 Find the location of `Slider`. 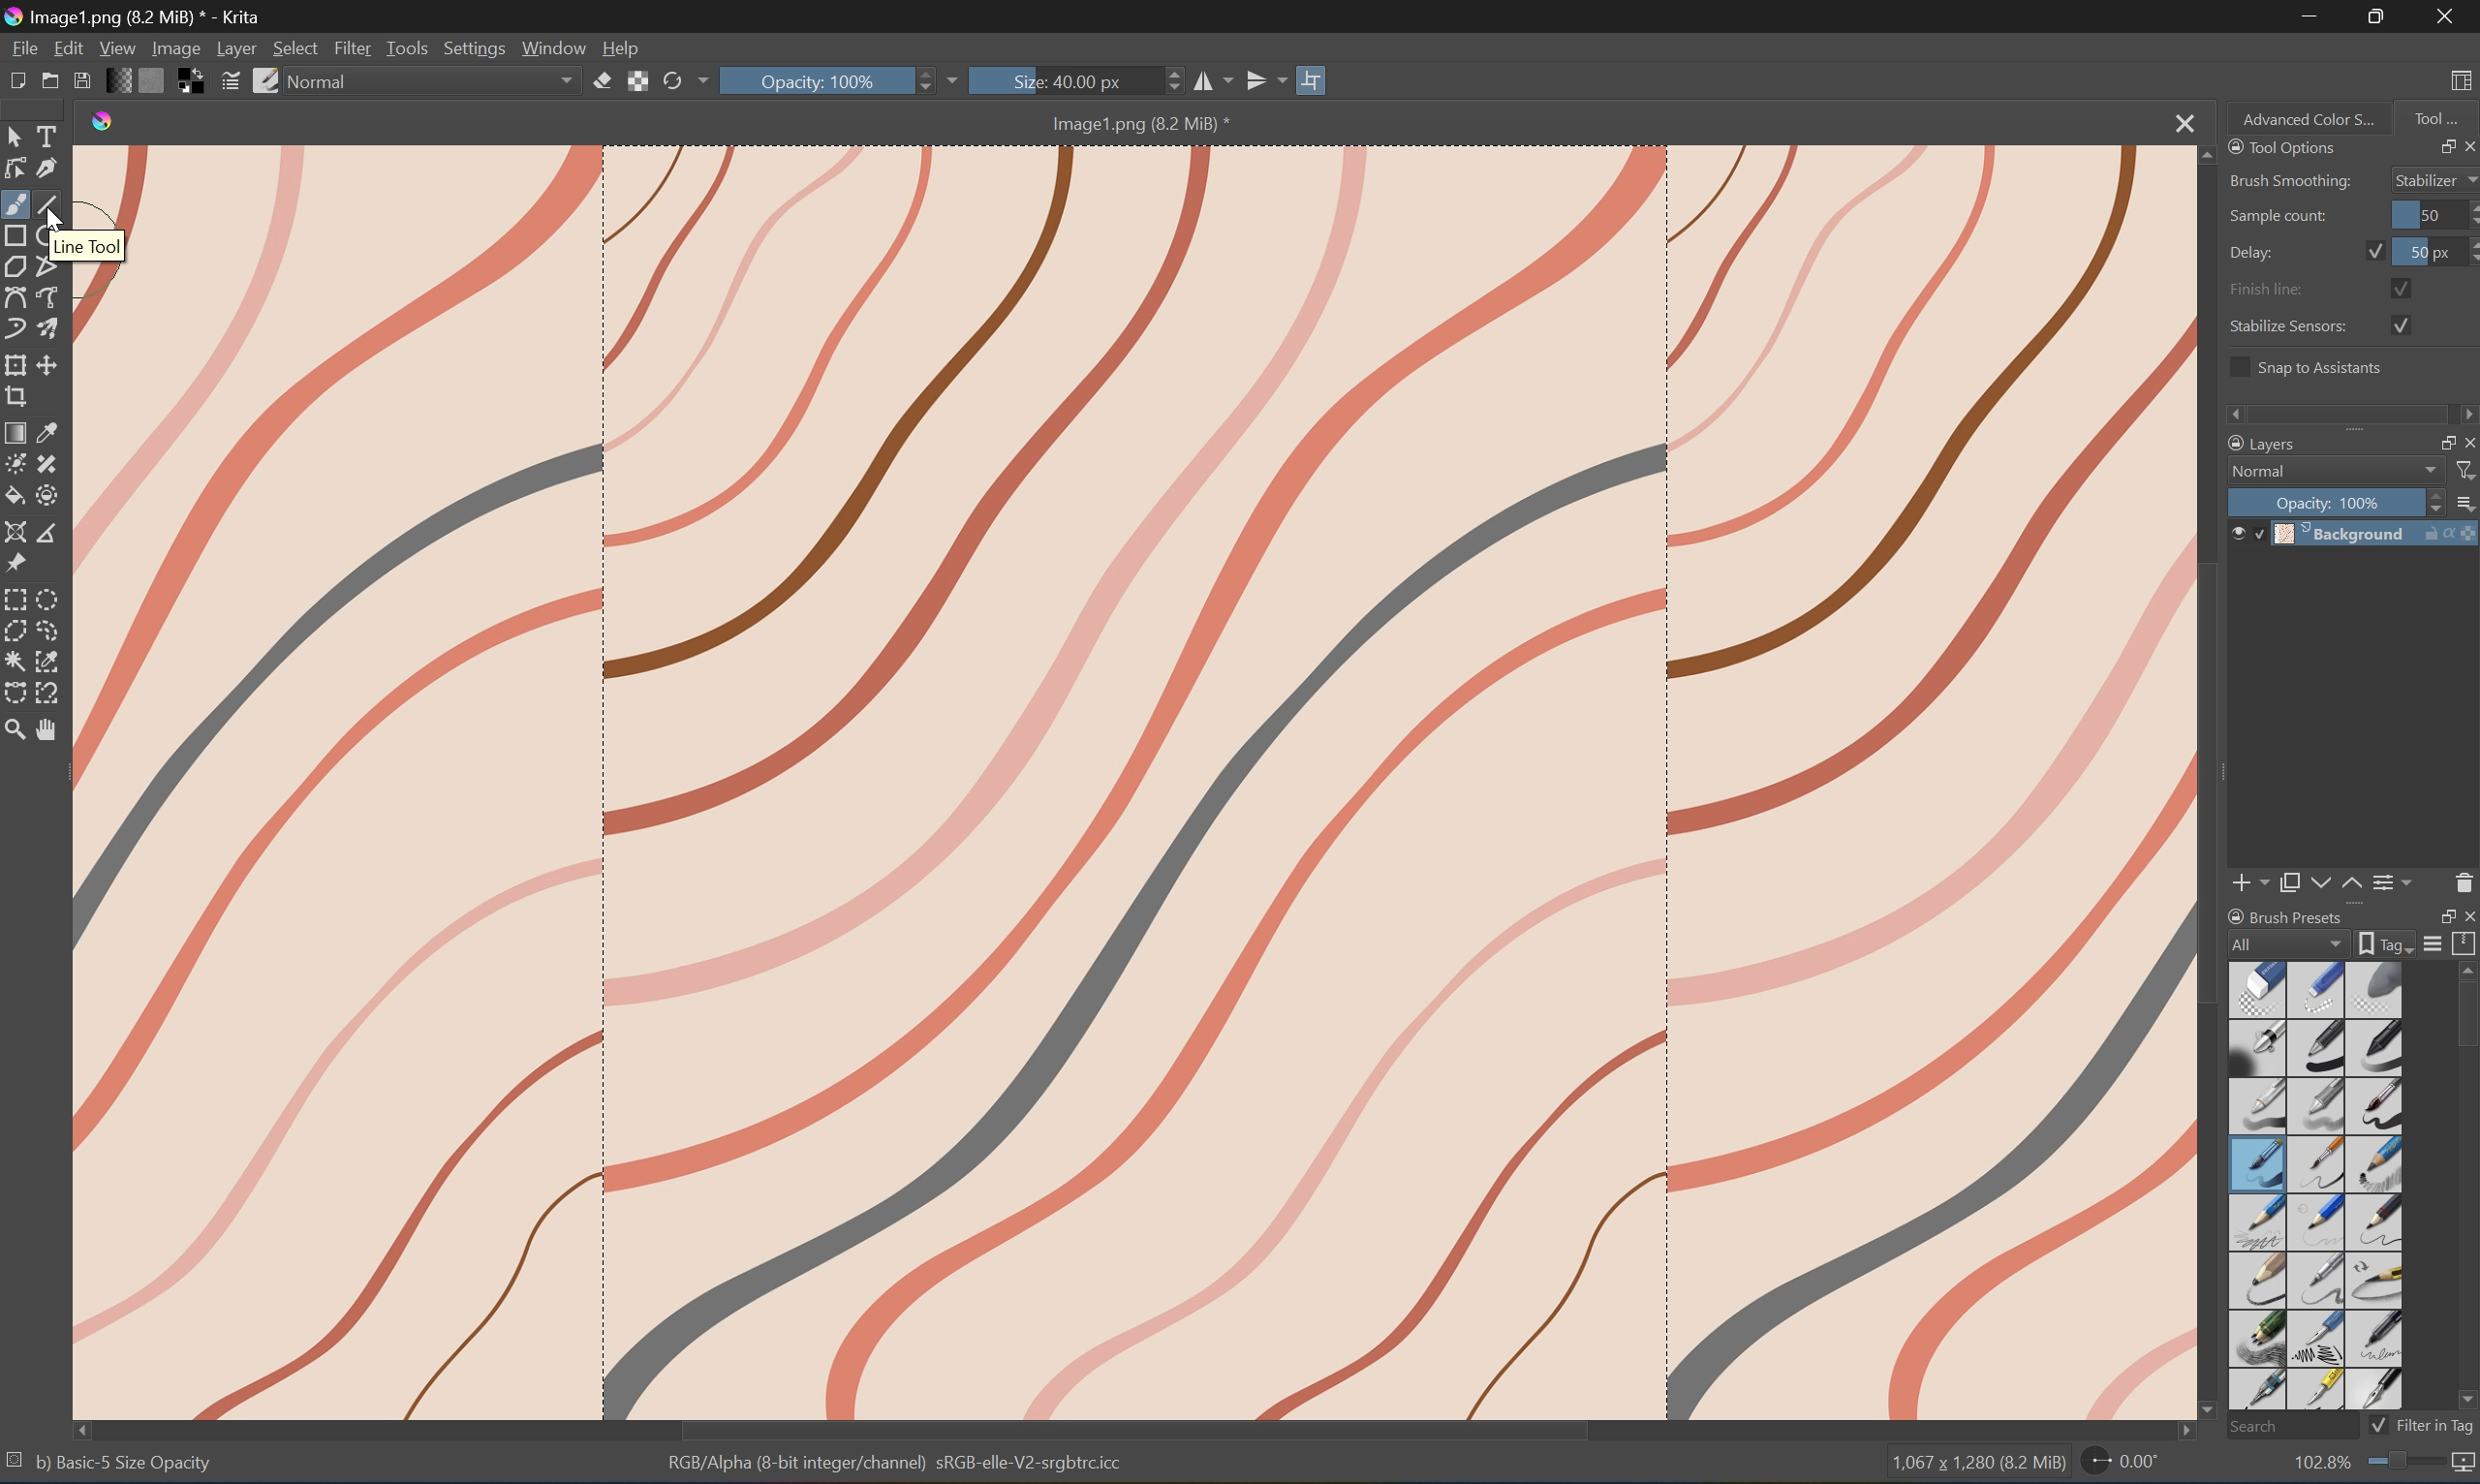

Slider is located at coordinates (2429, 502).